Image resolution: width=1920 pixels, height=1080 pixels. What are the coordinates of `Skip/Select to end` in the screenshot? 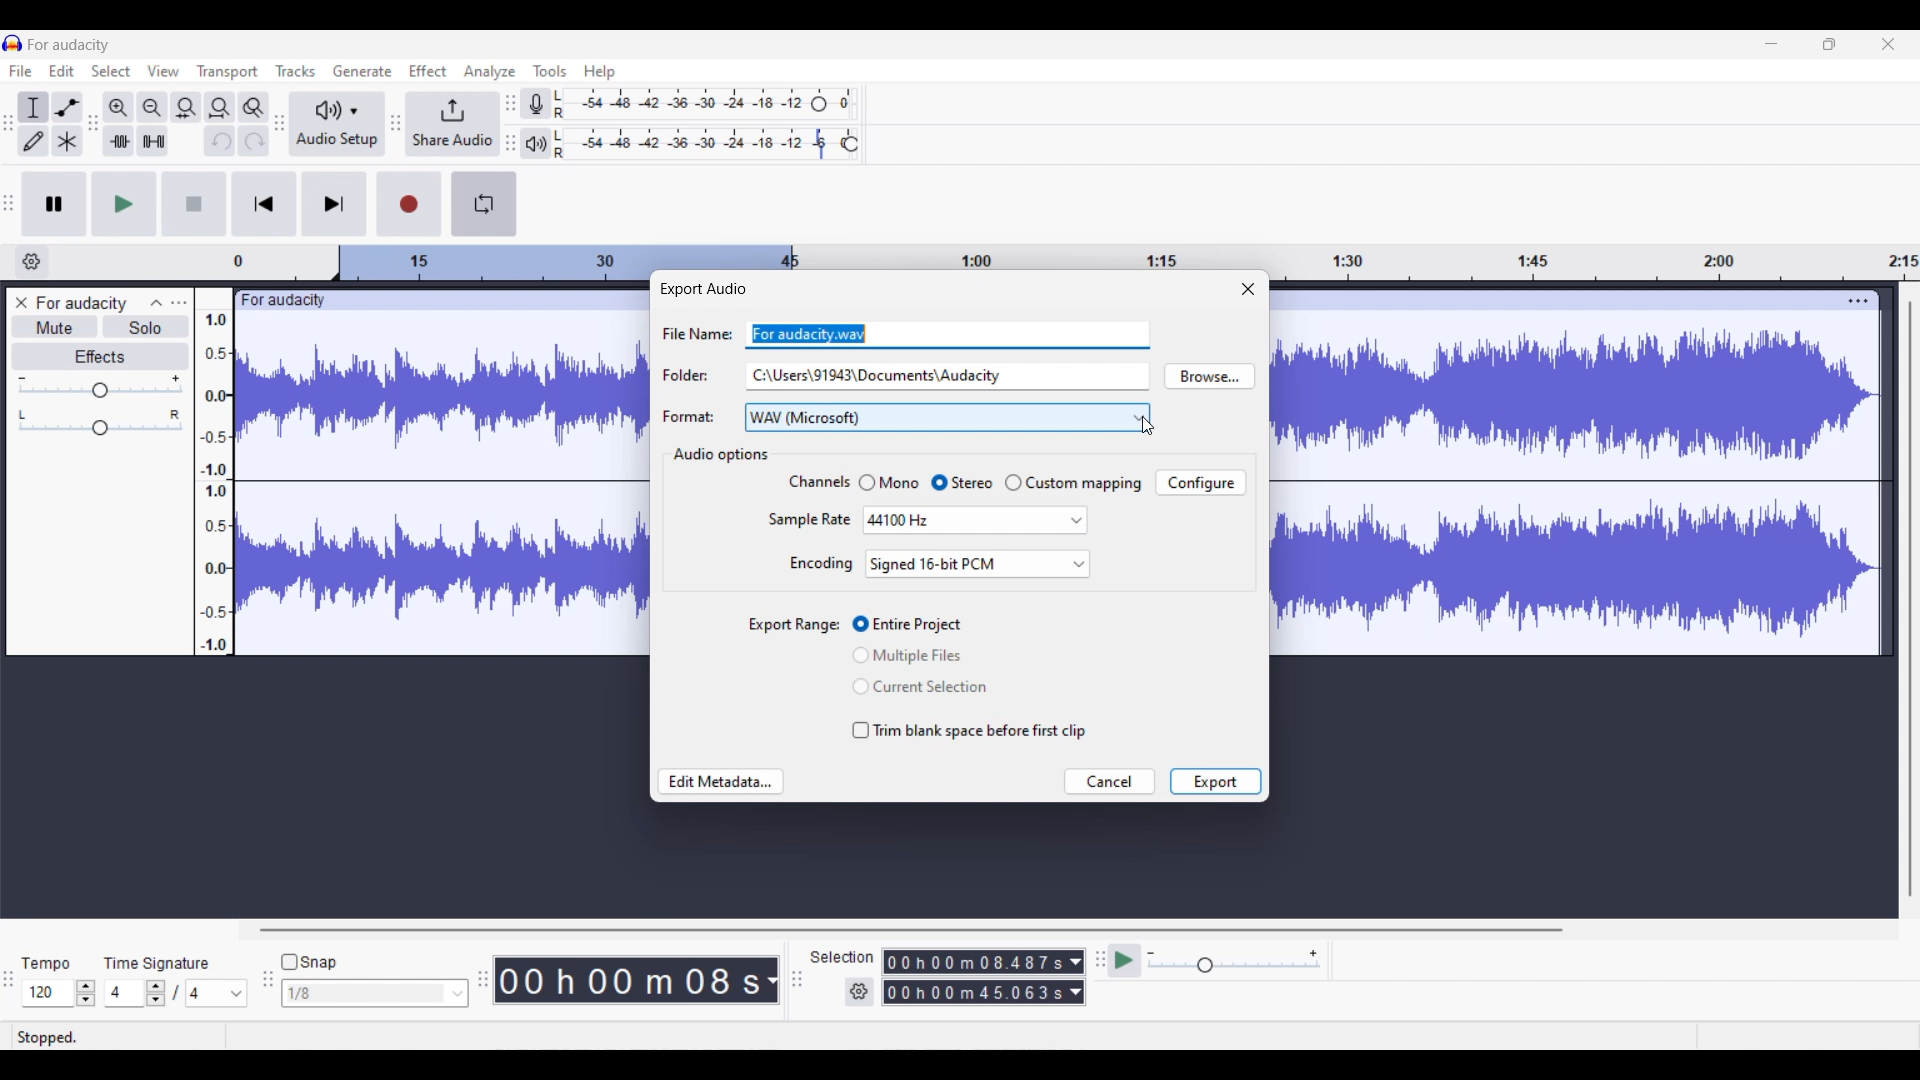 It's located at (335, 203).